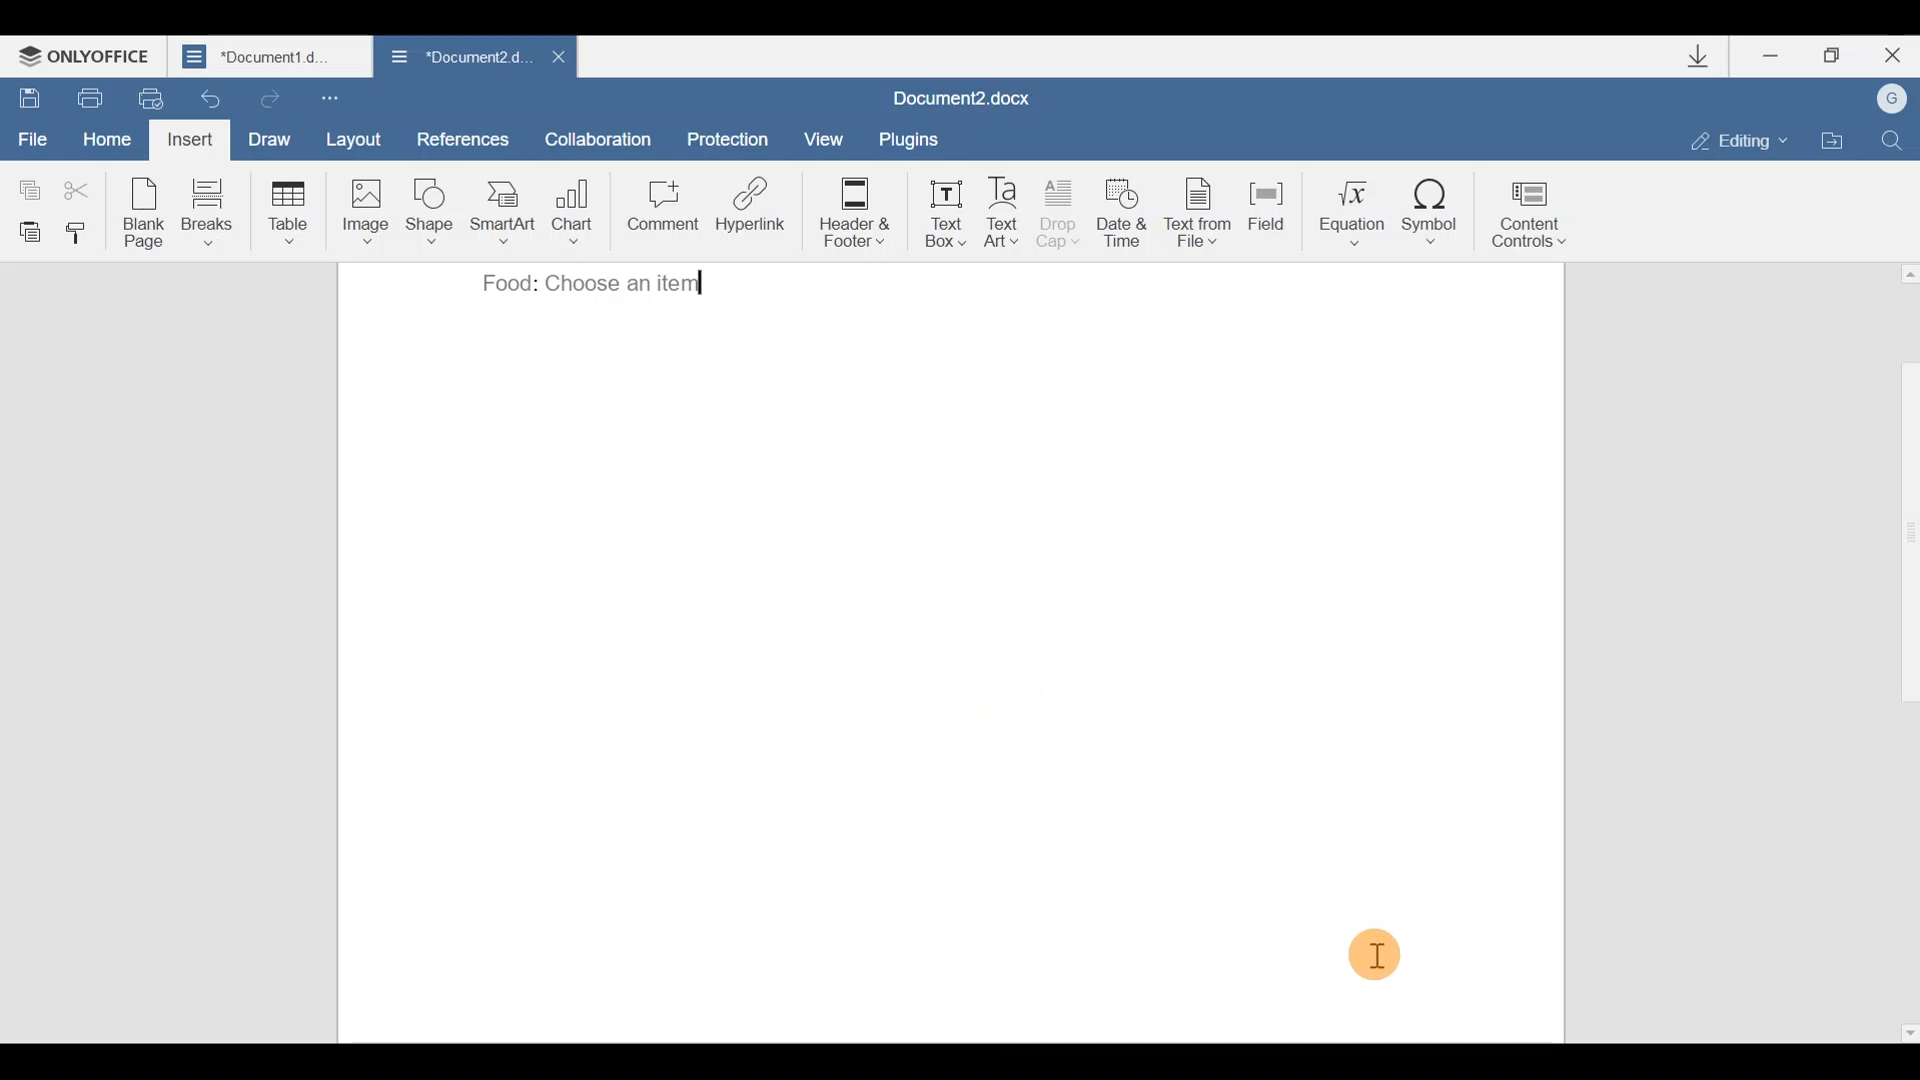  I want to click on Minimize, so click(1765, 58).